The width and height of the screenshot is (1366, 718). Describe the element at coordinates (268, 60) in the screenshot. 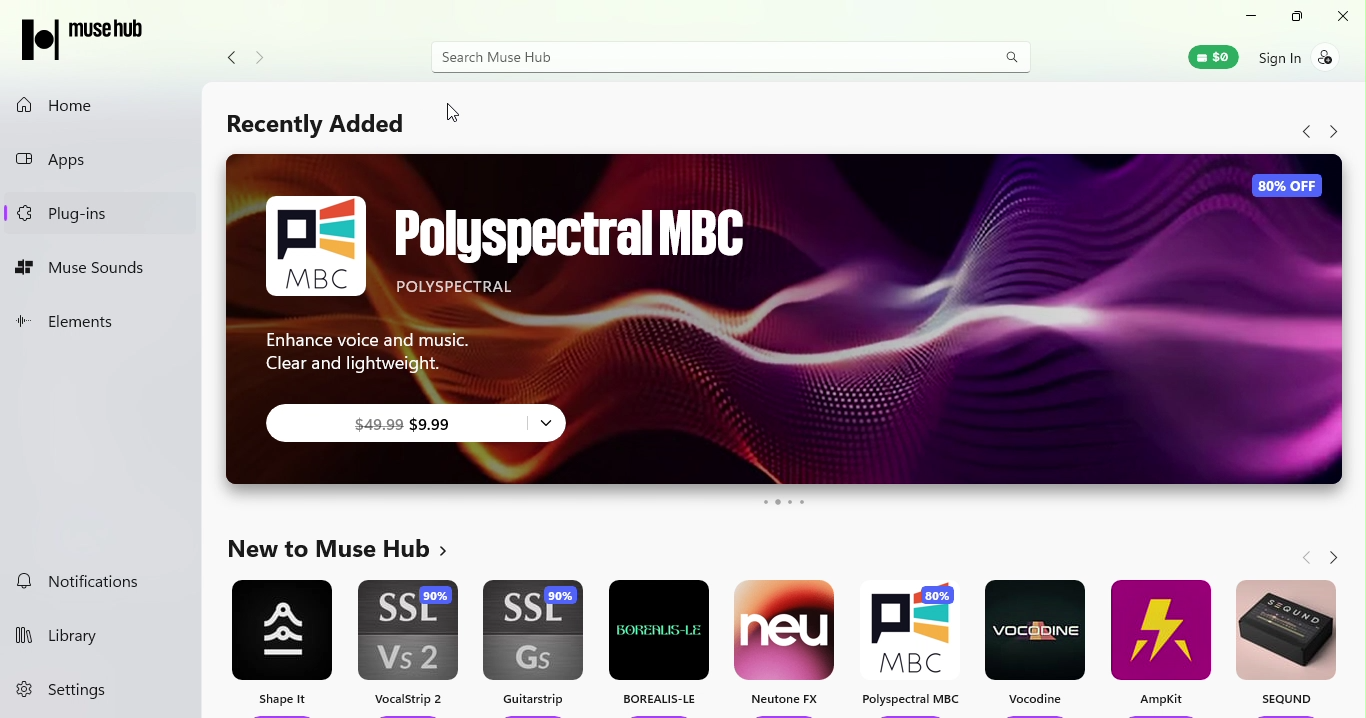

I see `Navigate forward` at that location.